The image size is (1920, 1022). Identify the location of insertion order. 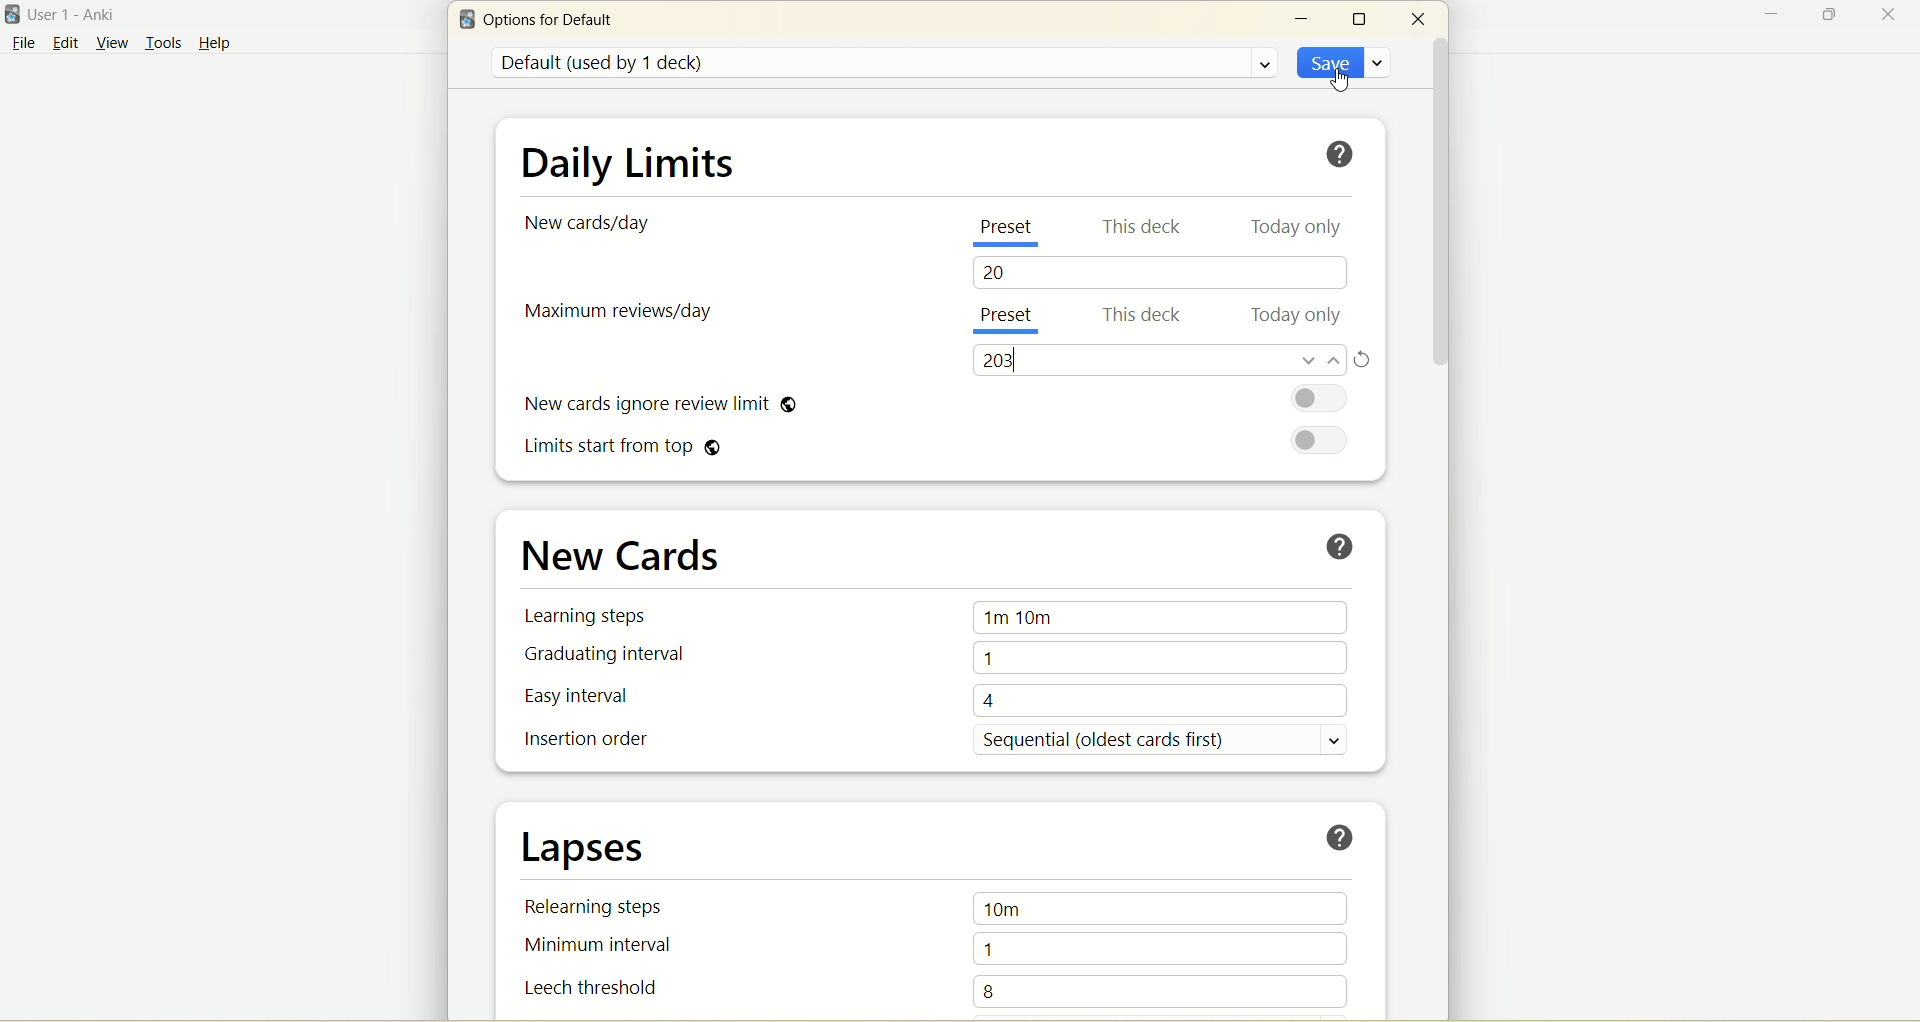
(586, 740).